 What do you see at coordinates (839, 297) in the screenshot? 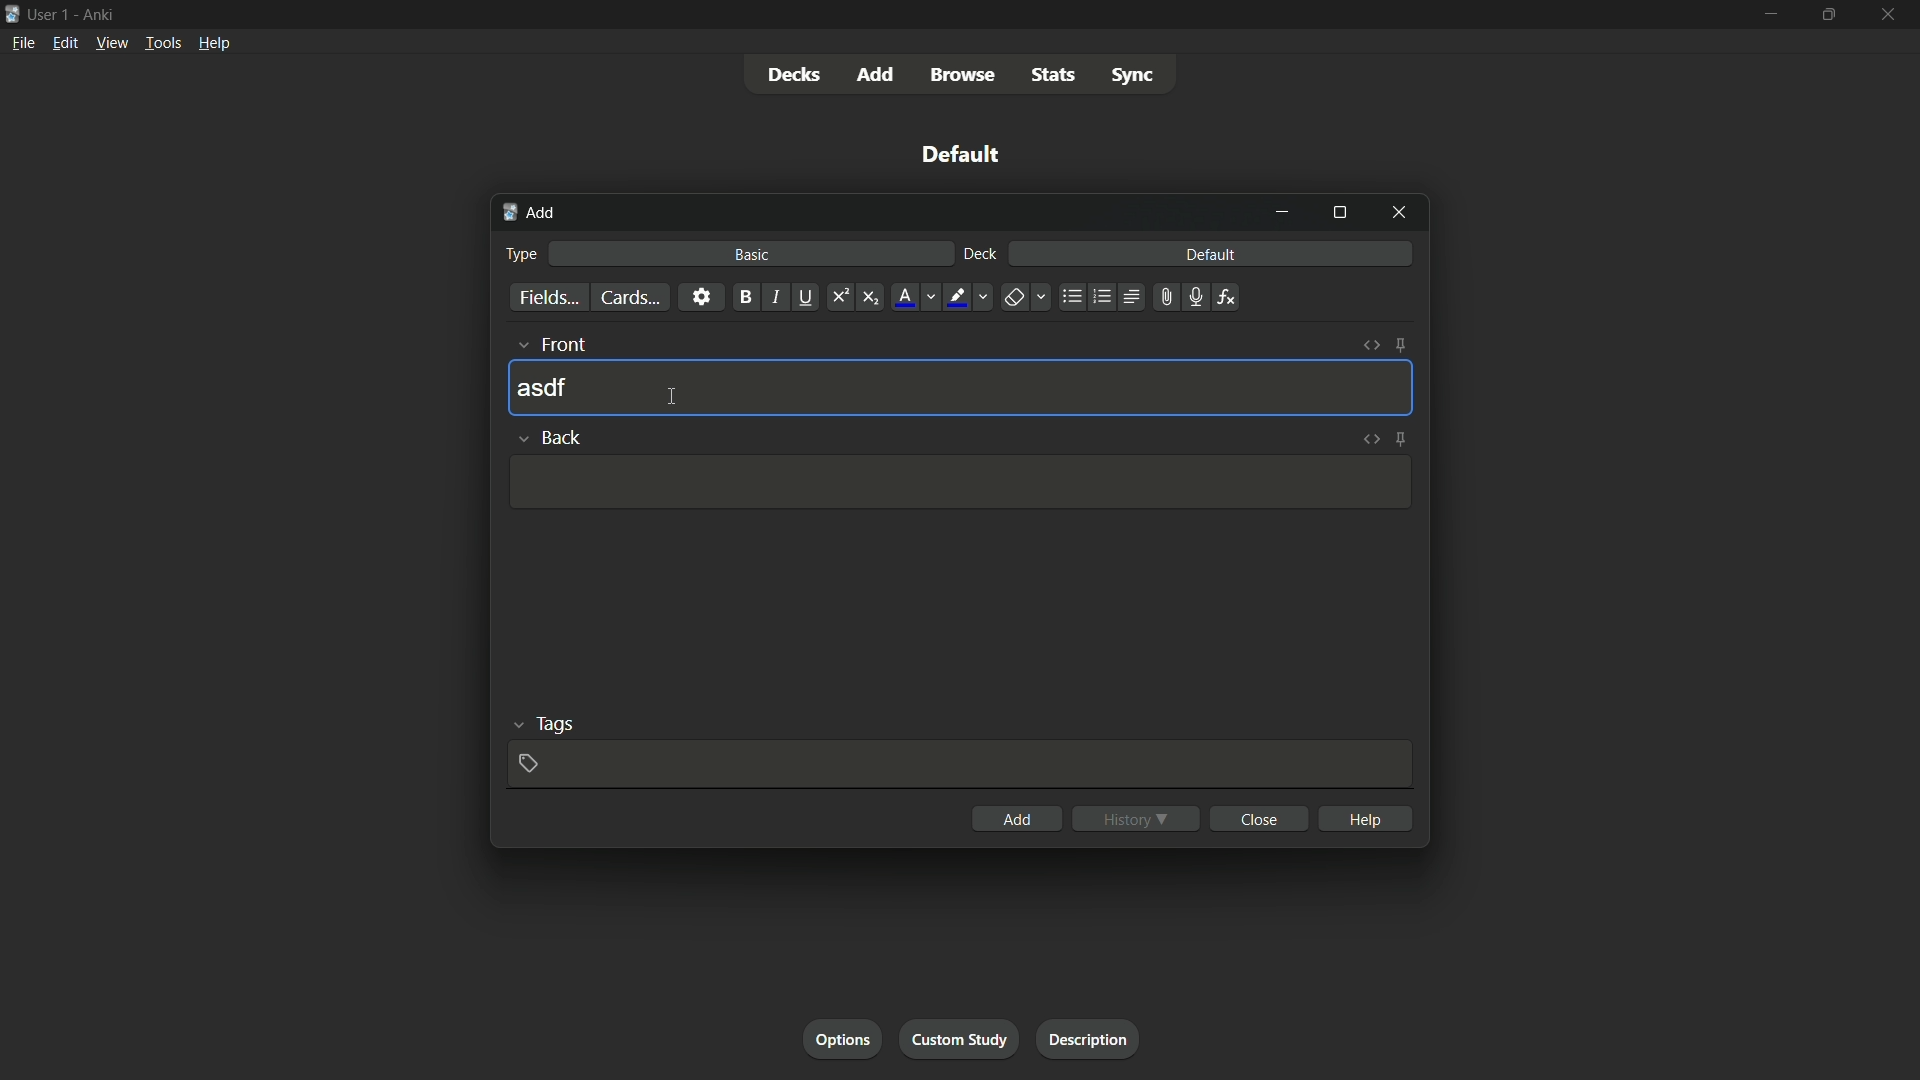
I see `superscript` at bounding box center [839, 297].